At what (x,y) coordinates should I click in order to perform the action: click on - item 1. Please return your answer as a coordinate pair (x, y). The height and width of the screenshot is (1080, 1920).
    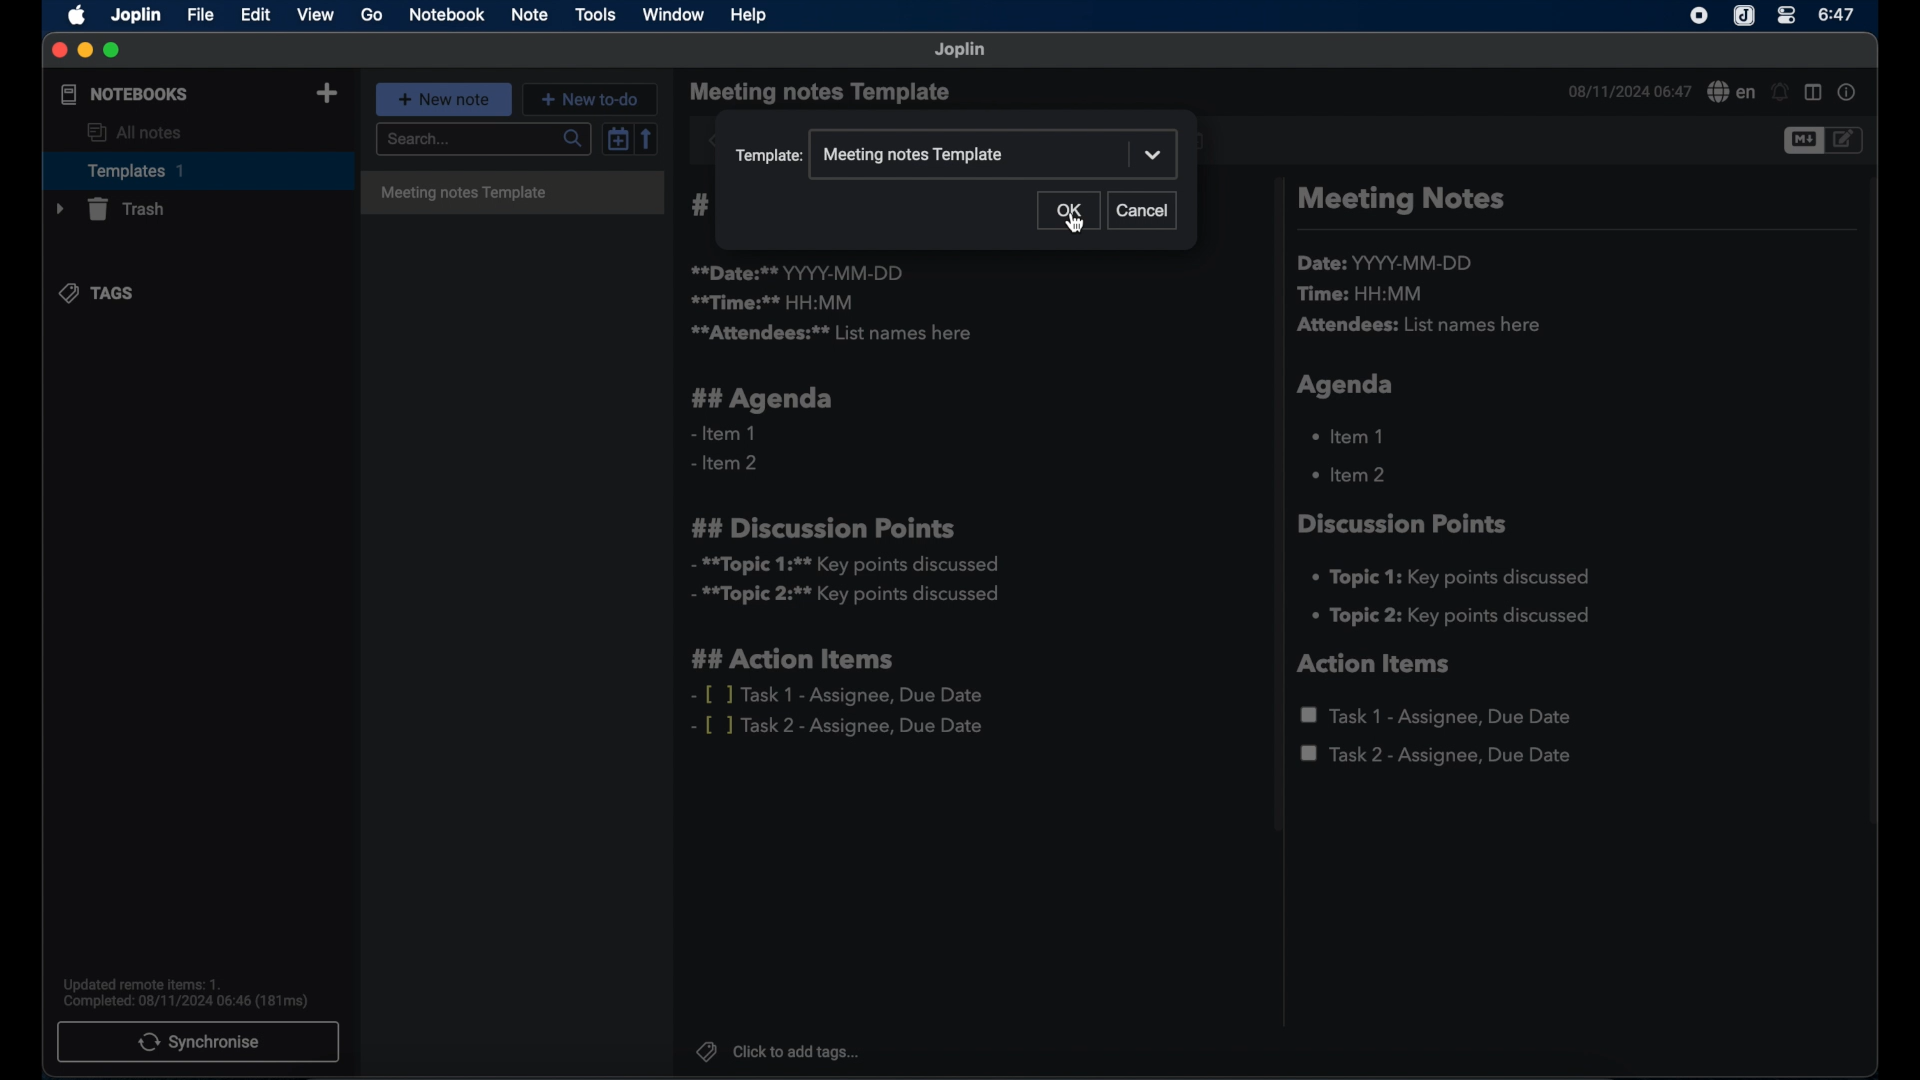
    Looking at the image, I should click on (722, 434).